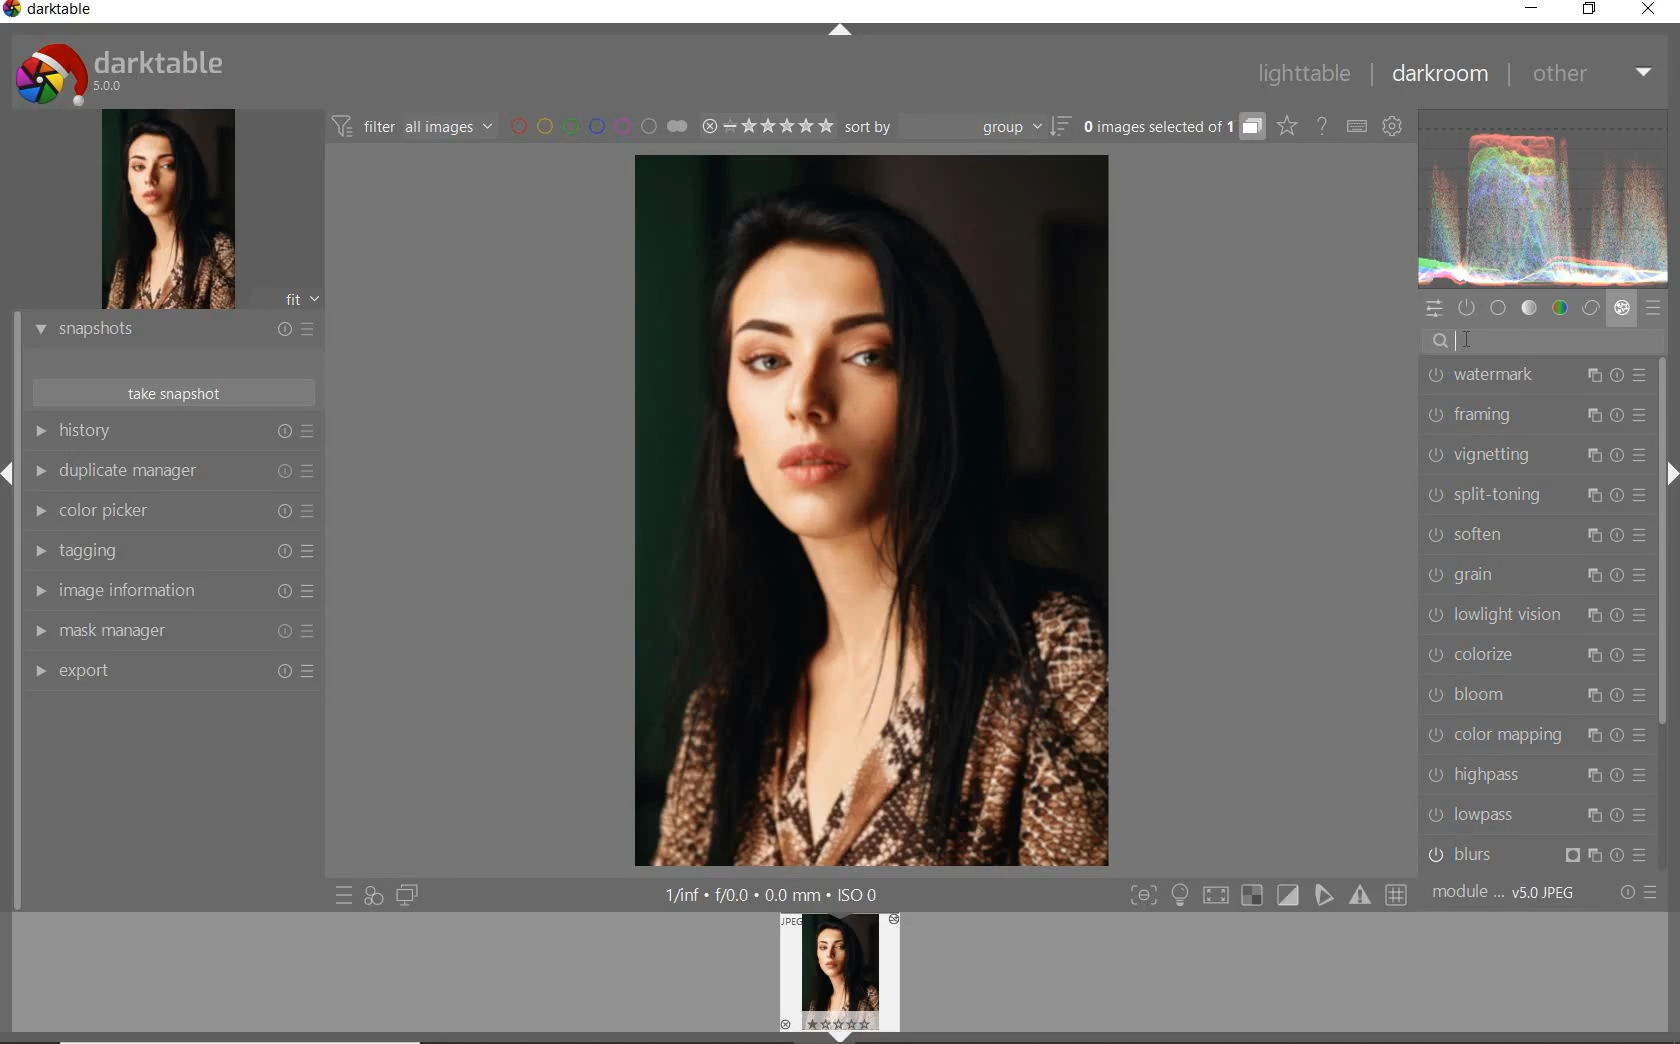 This screenshot has height=1044, width=1680. I want to click on selected image, so click(872, 512).